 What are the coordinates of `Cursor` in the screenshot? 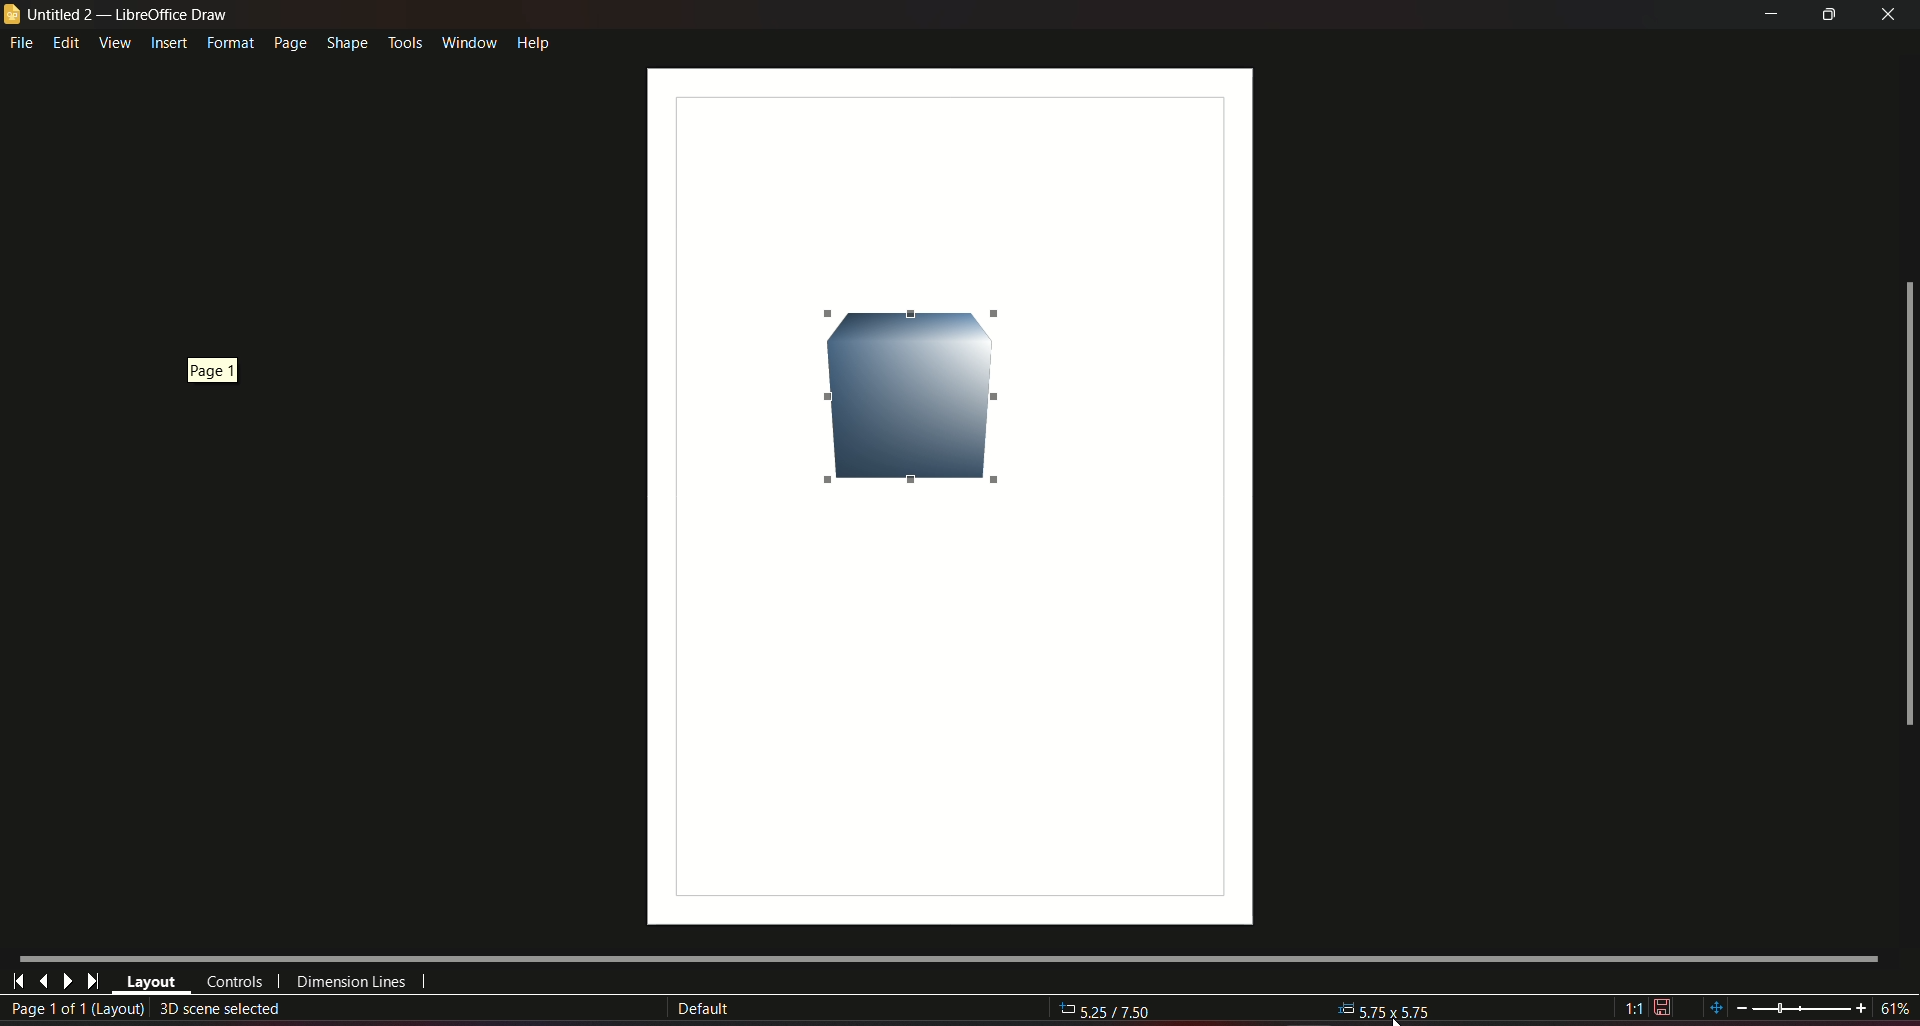 It's located at (1395, 1014).